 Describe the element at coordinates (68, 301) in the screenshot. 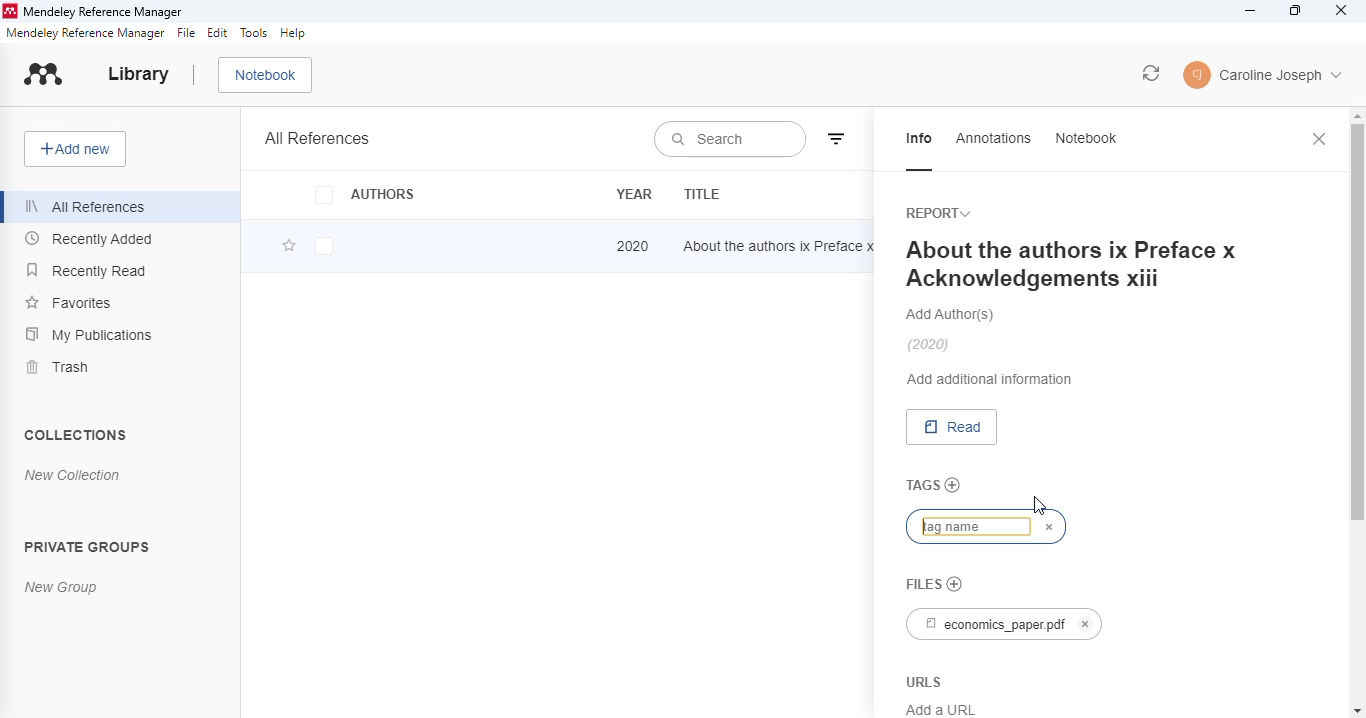

I see `favorites` at that location.